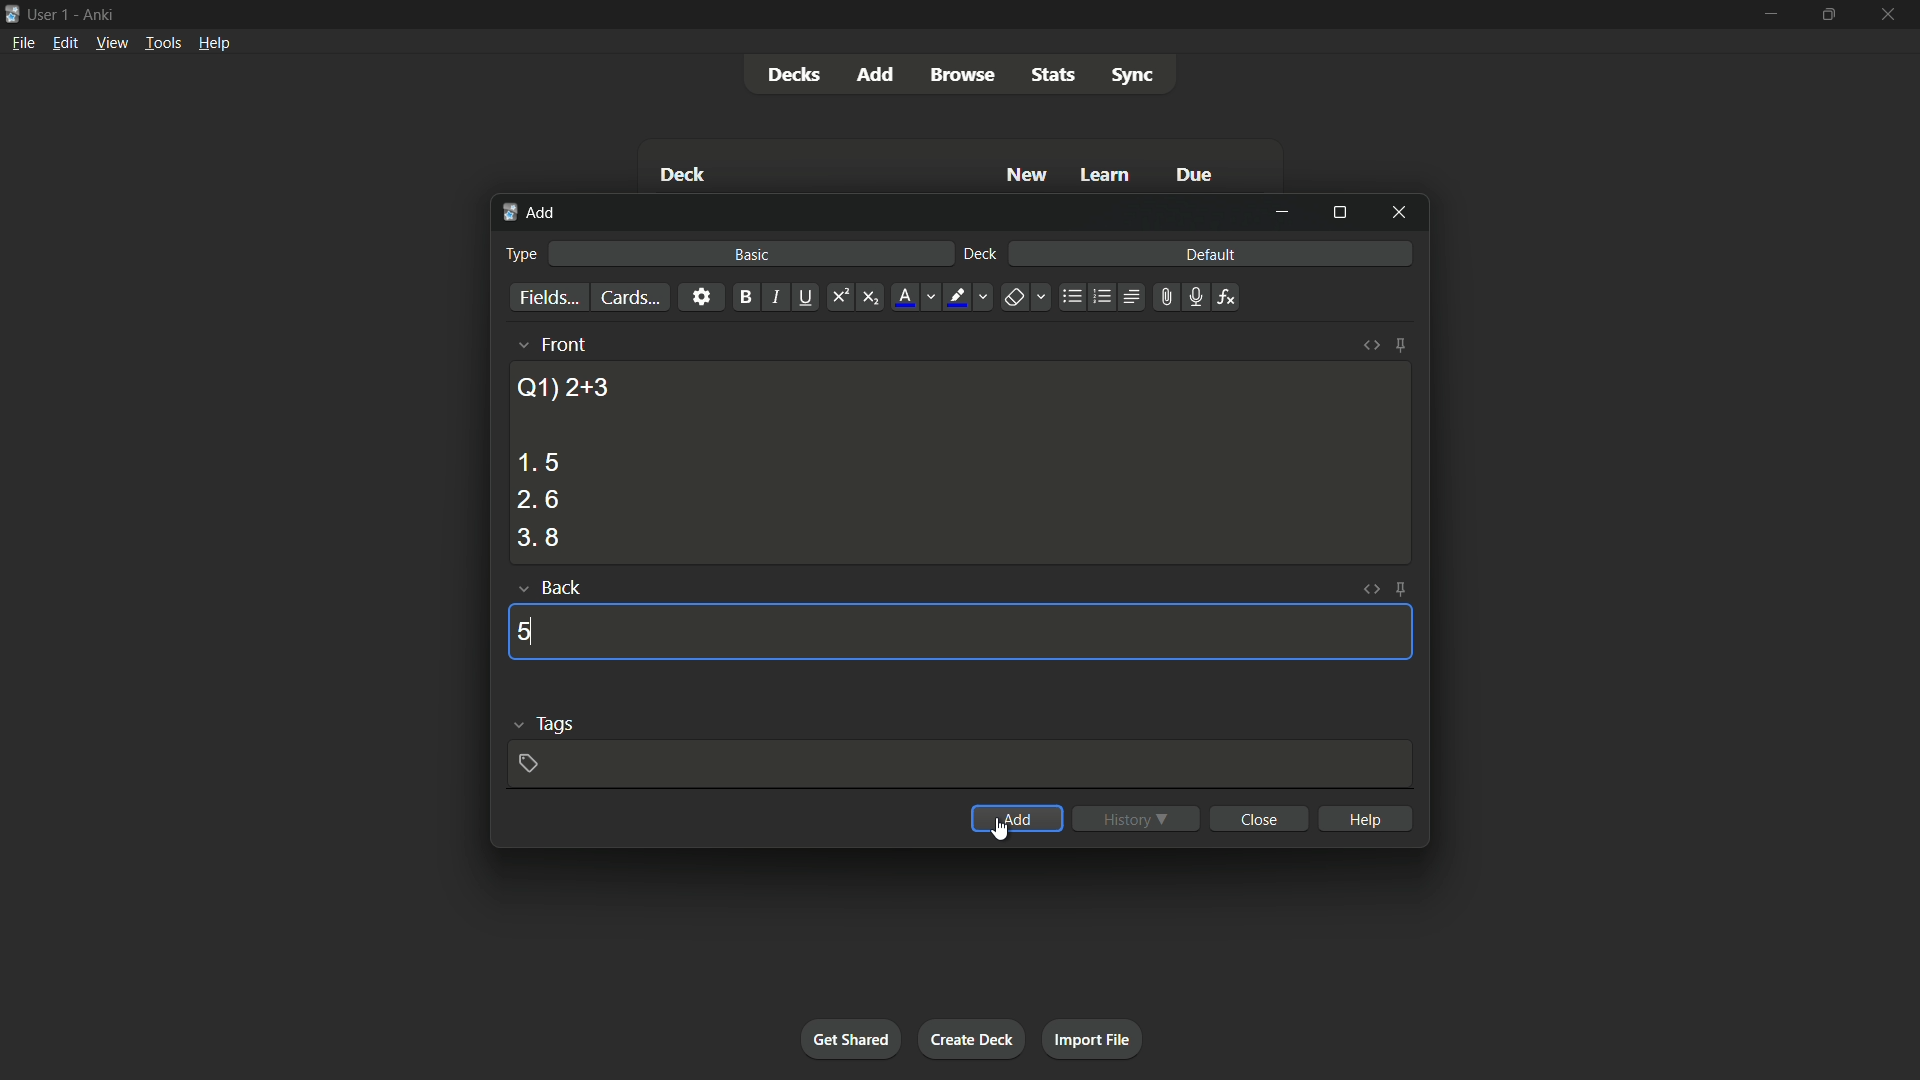 The height and width of the screenshot is (1080, 1920). Describe the element at coordinates (563, 386) in the screenshot. I see `question` at that location.